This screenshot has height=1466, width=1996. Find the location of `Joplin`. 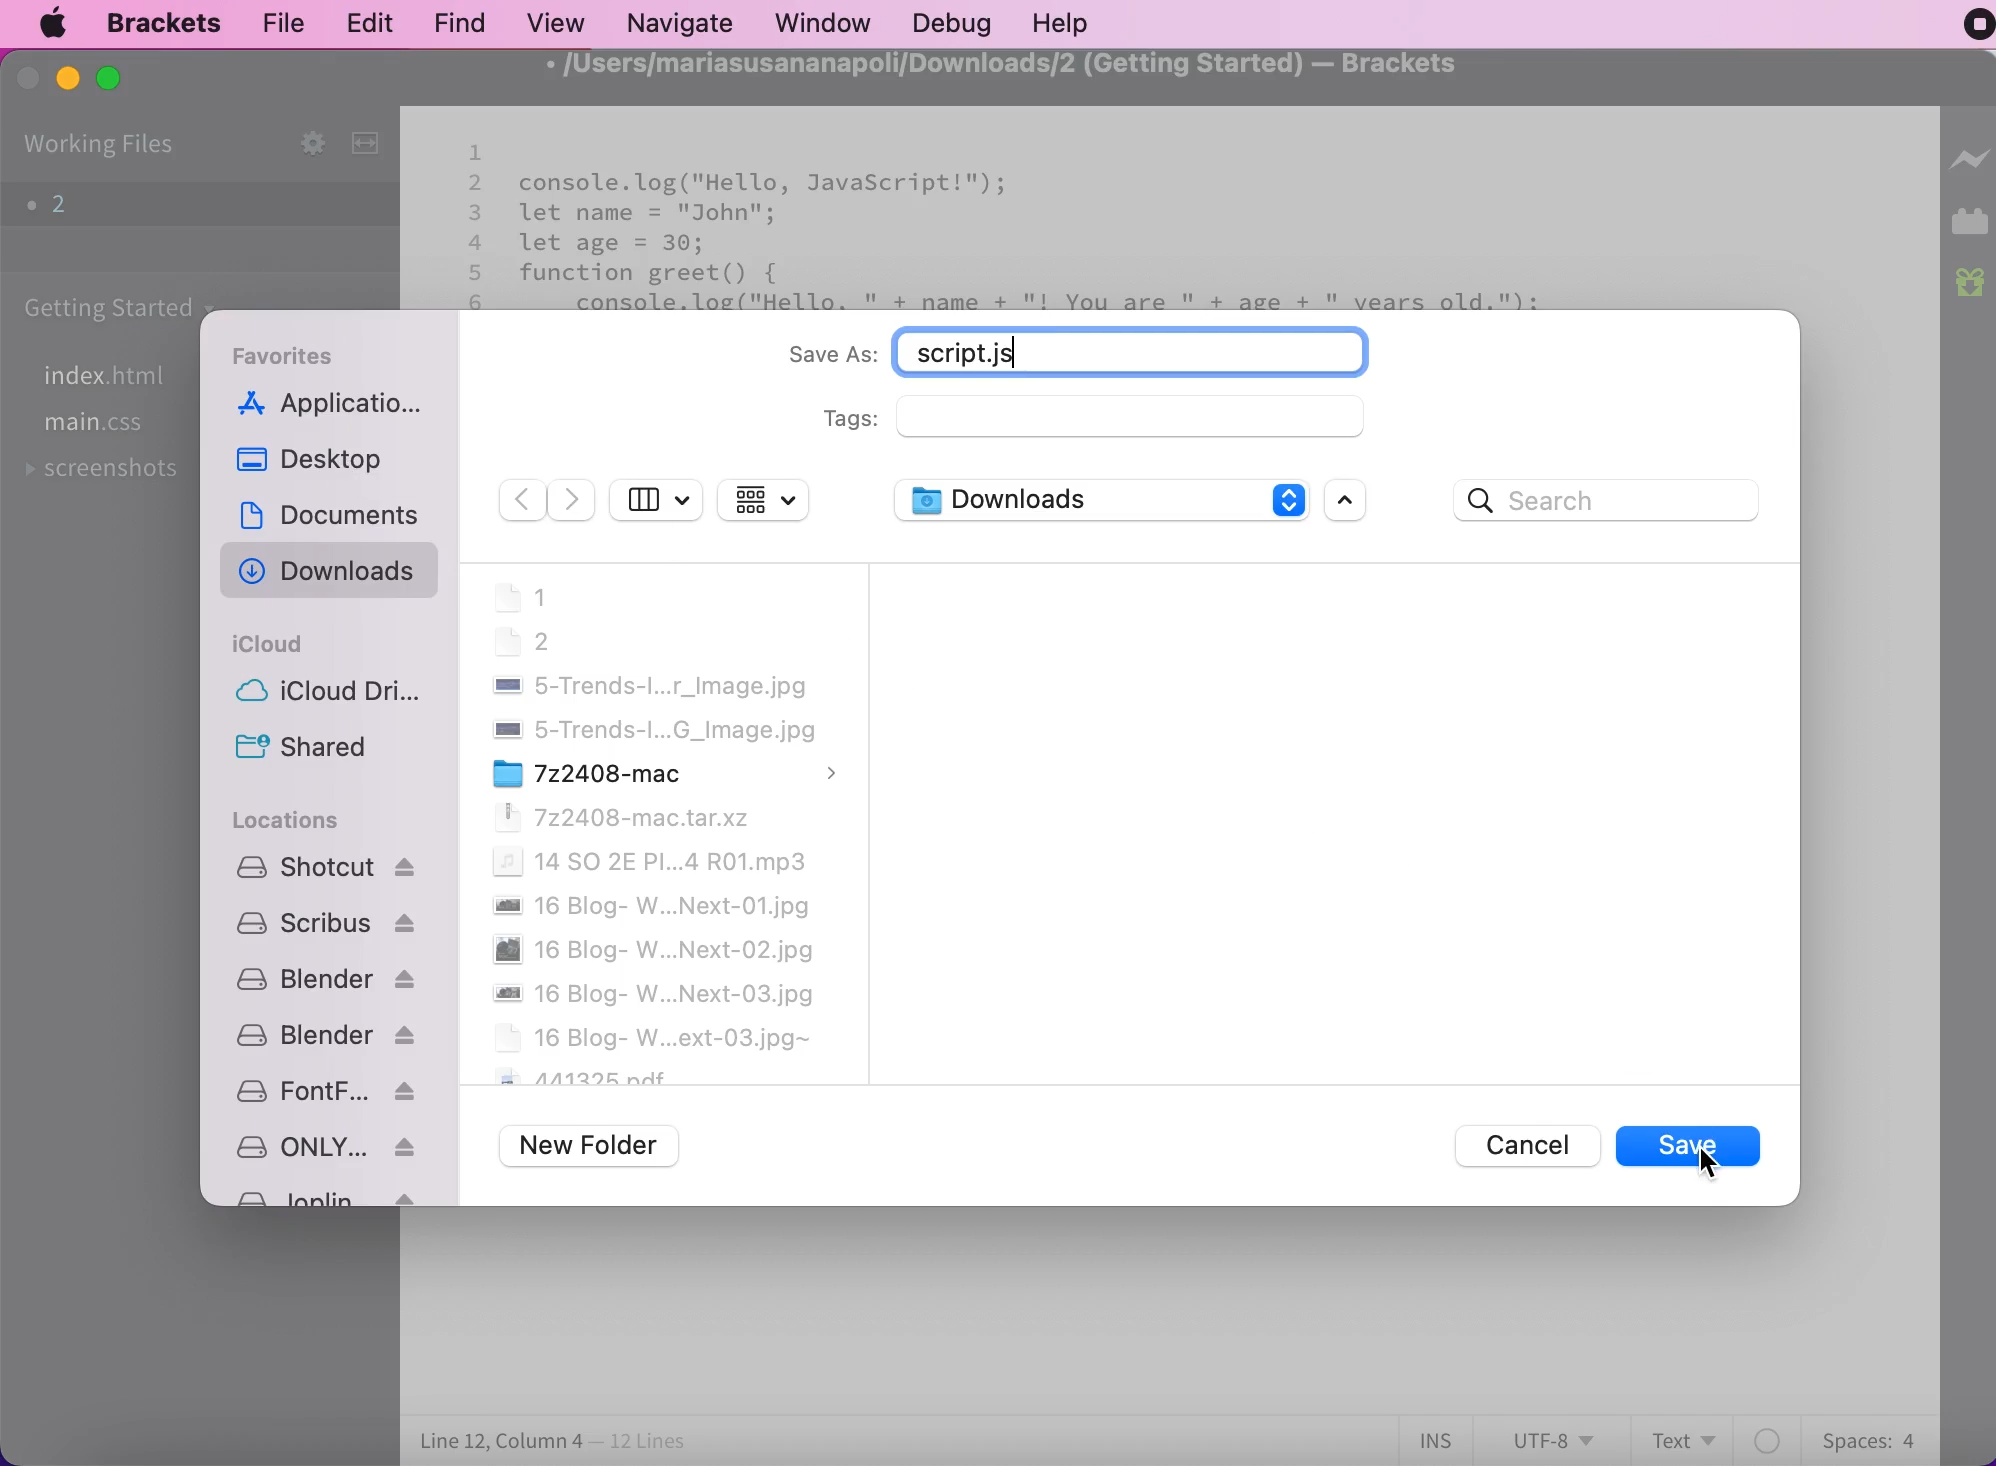

Joplin is located at coordinates (322, 1198).